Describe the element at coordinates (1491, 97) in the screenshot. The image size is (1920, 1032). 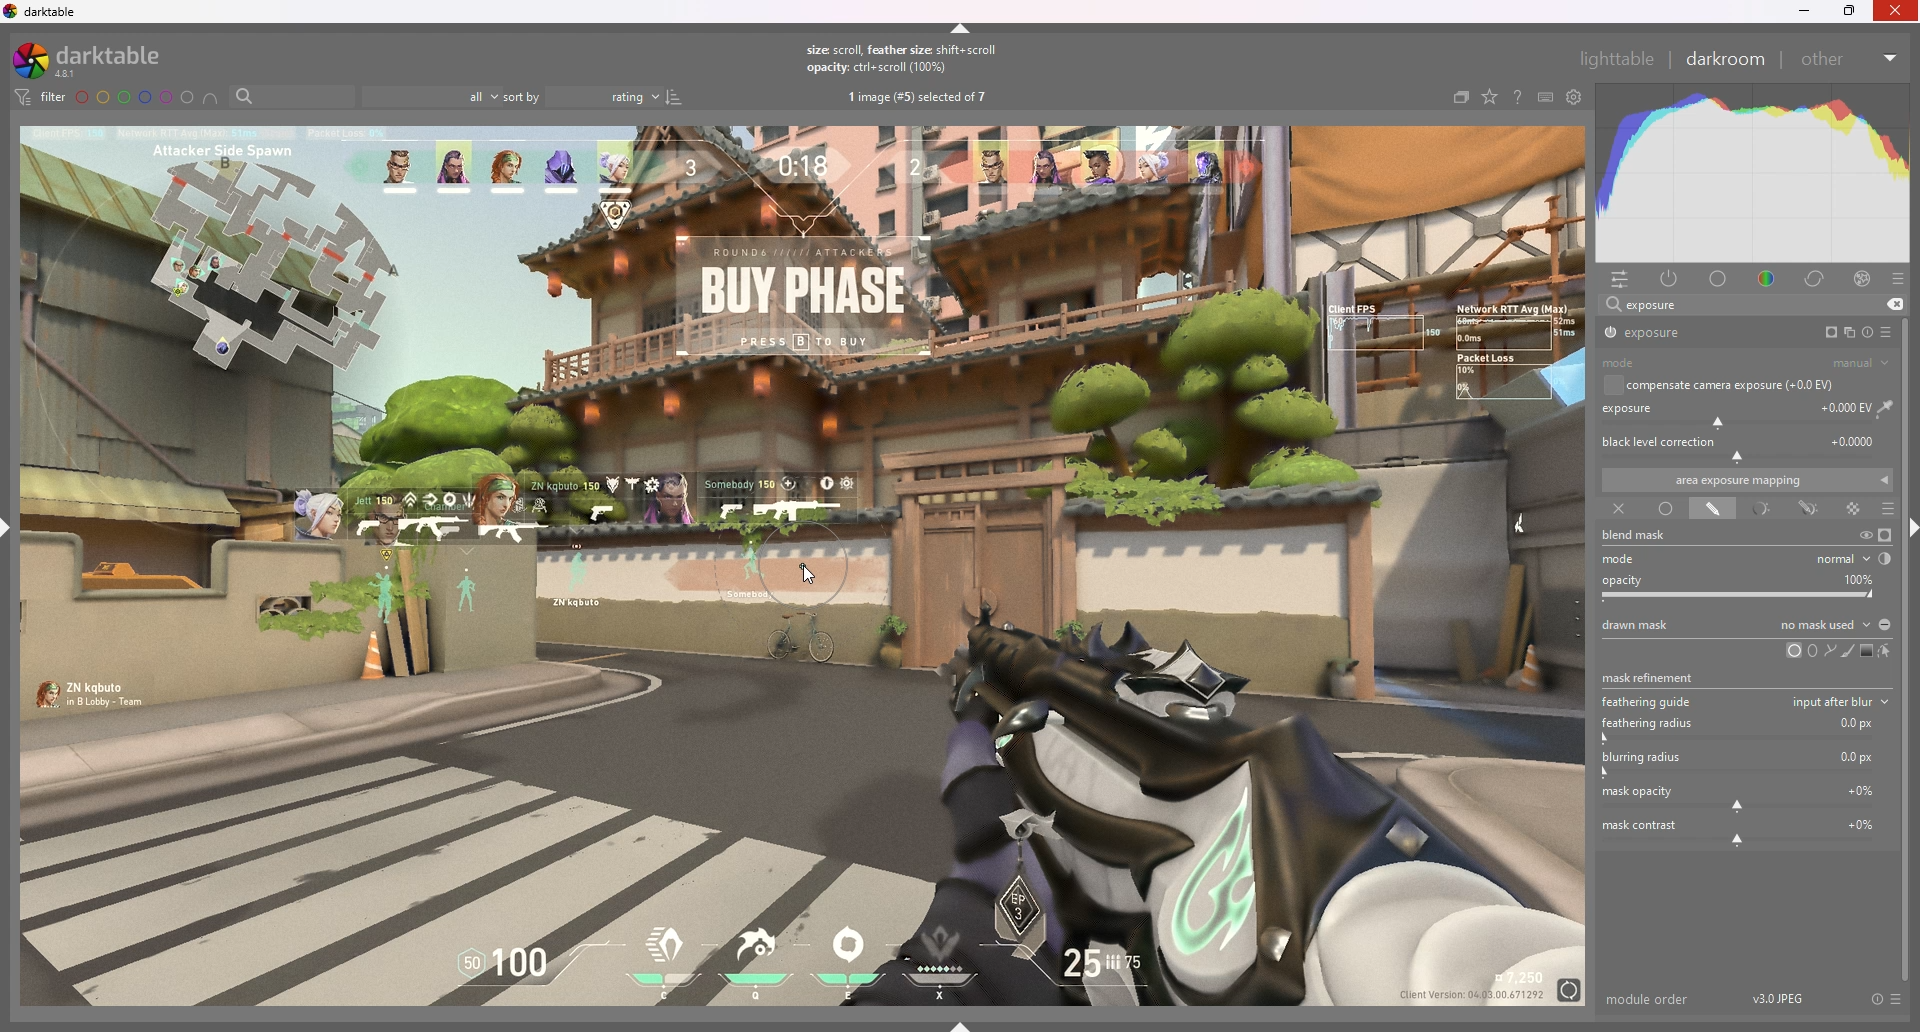
I see `change type of overlays` at that location.